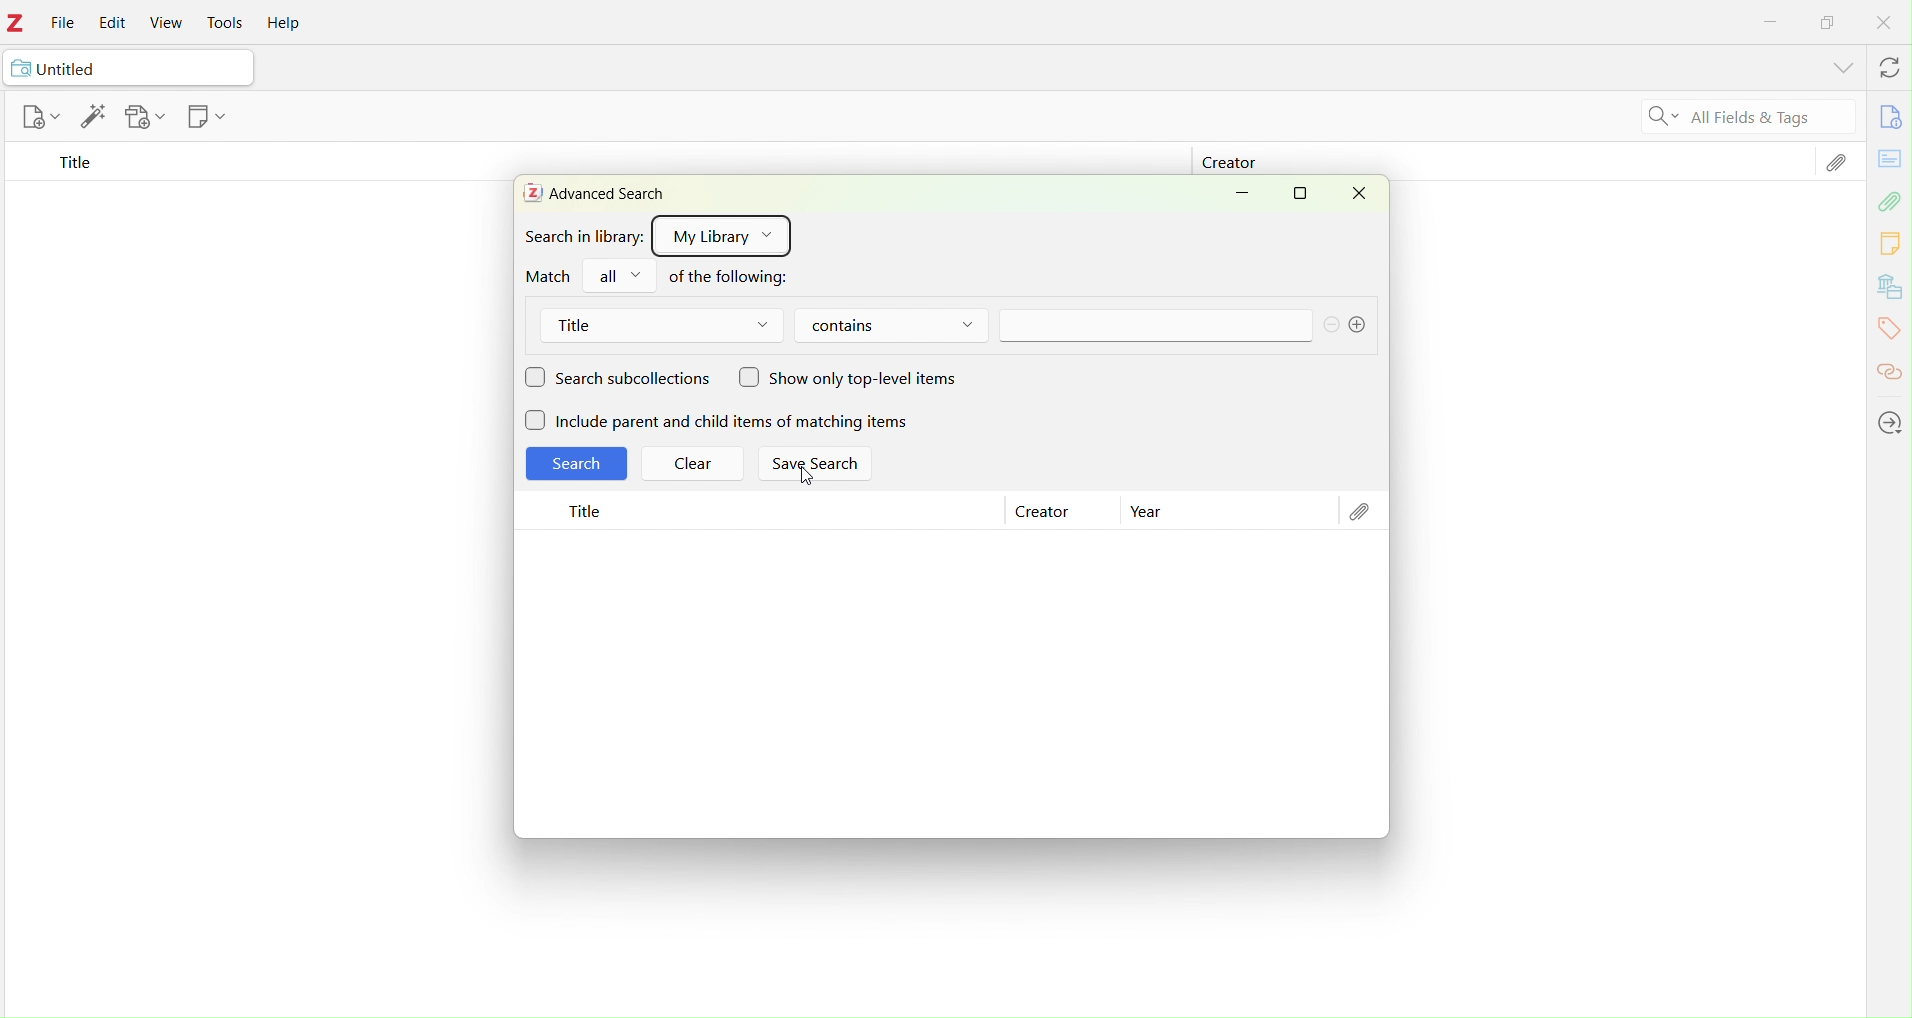 The image size is (1912, 1018). I want to click on , so click(19, 27).